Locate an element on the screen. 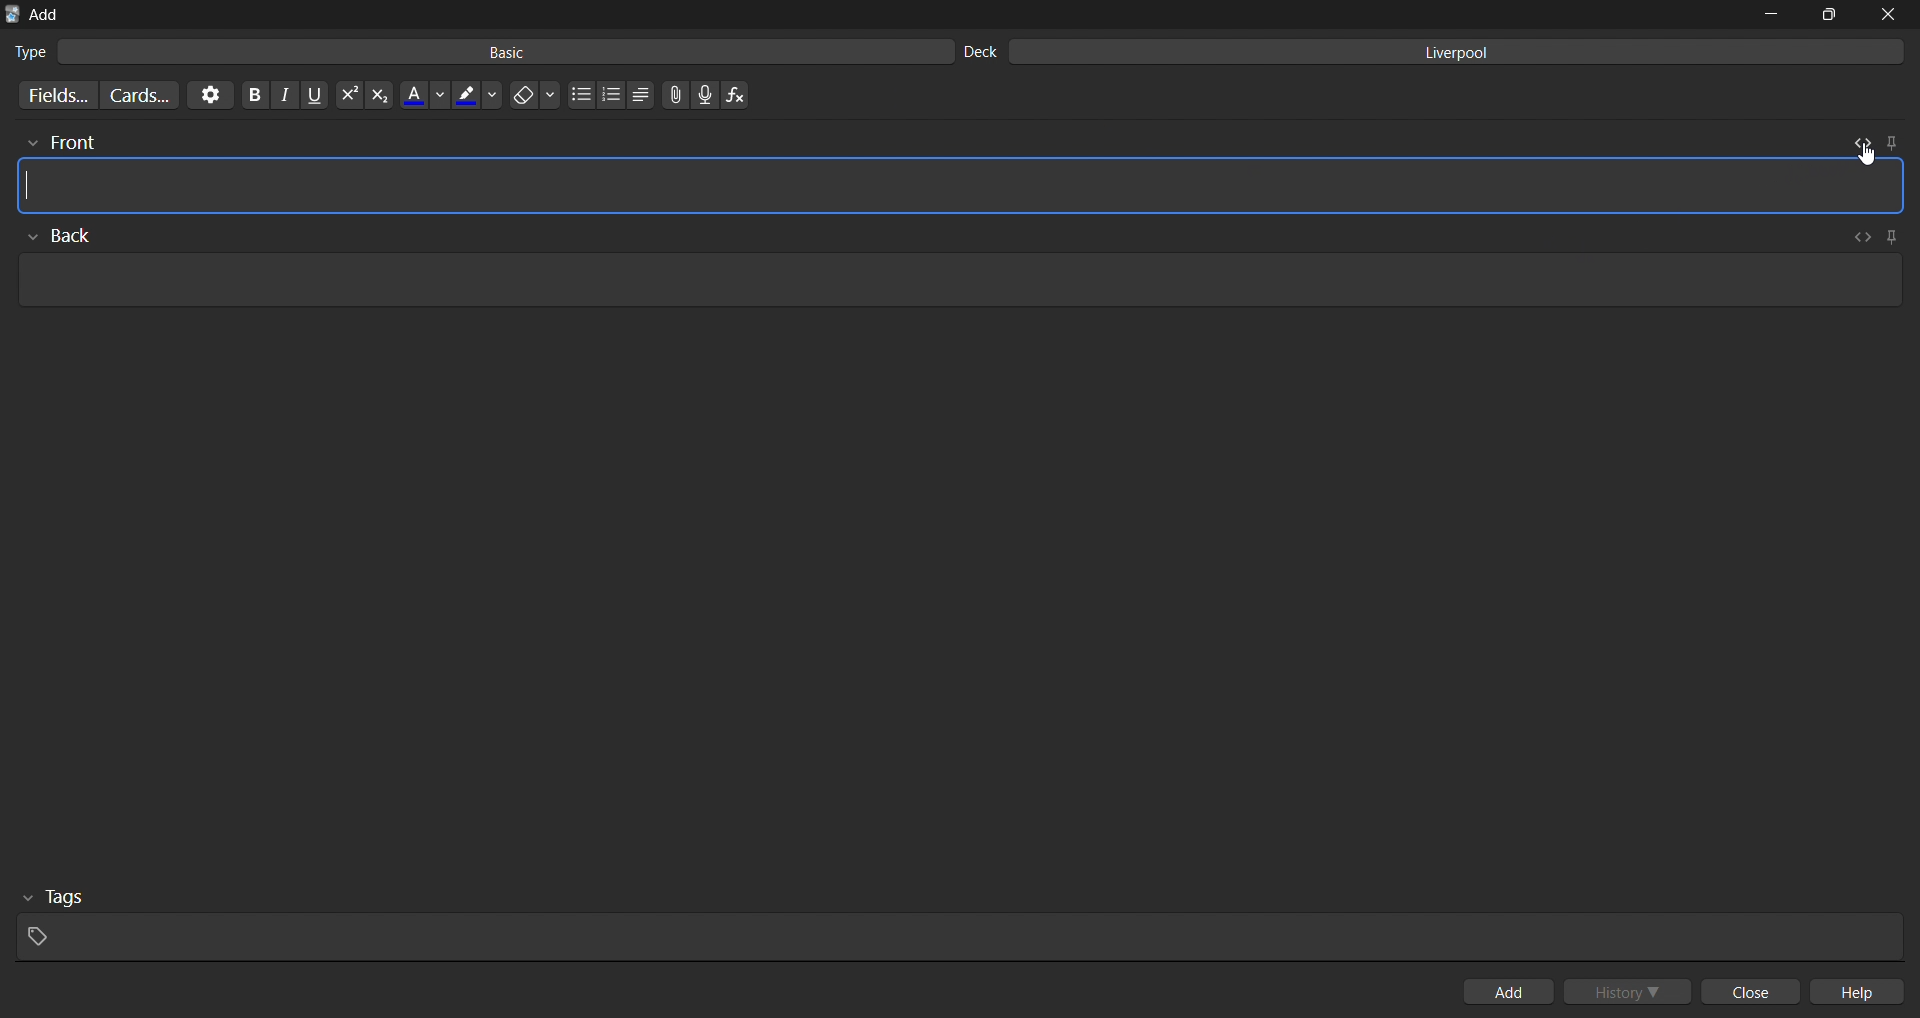 This screenshot has width=1920, height=1018. history is located at coordinates (1632, 990).